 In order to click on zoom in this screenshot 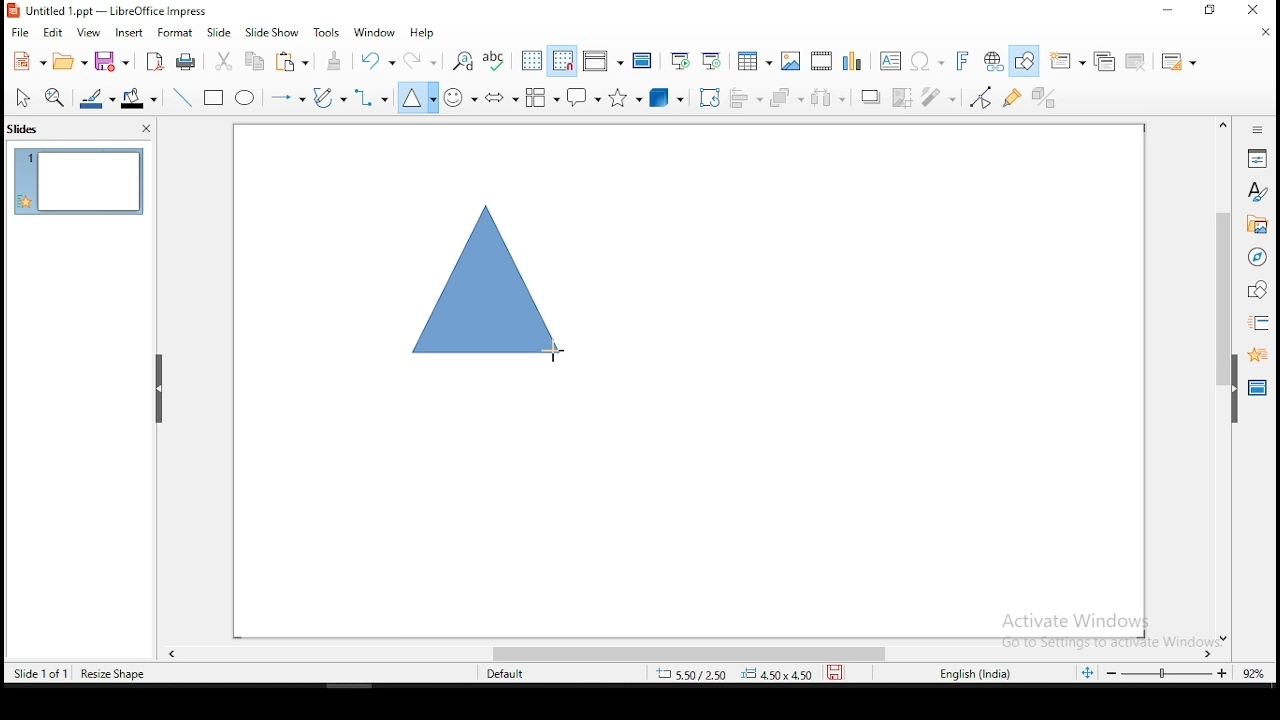, I will do `click(1186, 674)`.